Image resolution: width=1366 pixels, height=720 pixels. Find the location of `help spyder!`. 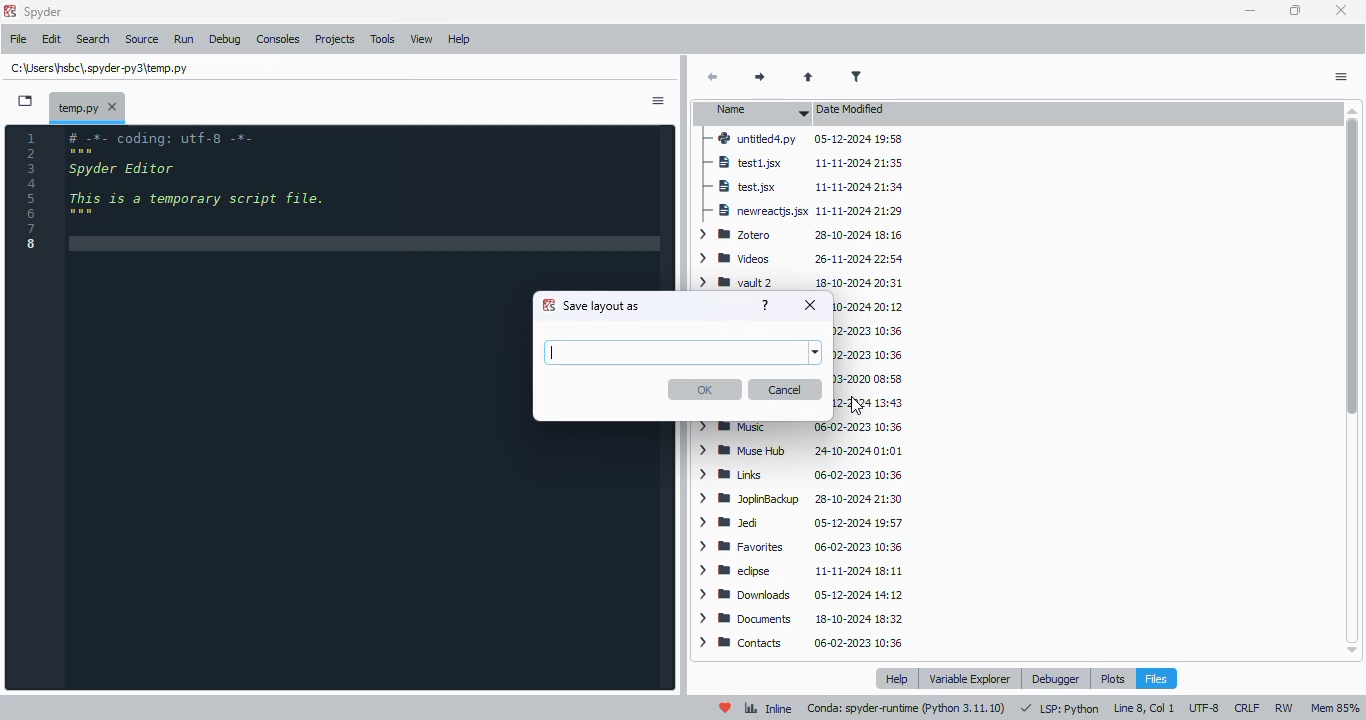

help spyder! is located at coordinates (726, 709).